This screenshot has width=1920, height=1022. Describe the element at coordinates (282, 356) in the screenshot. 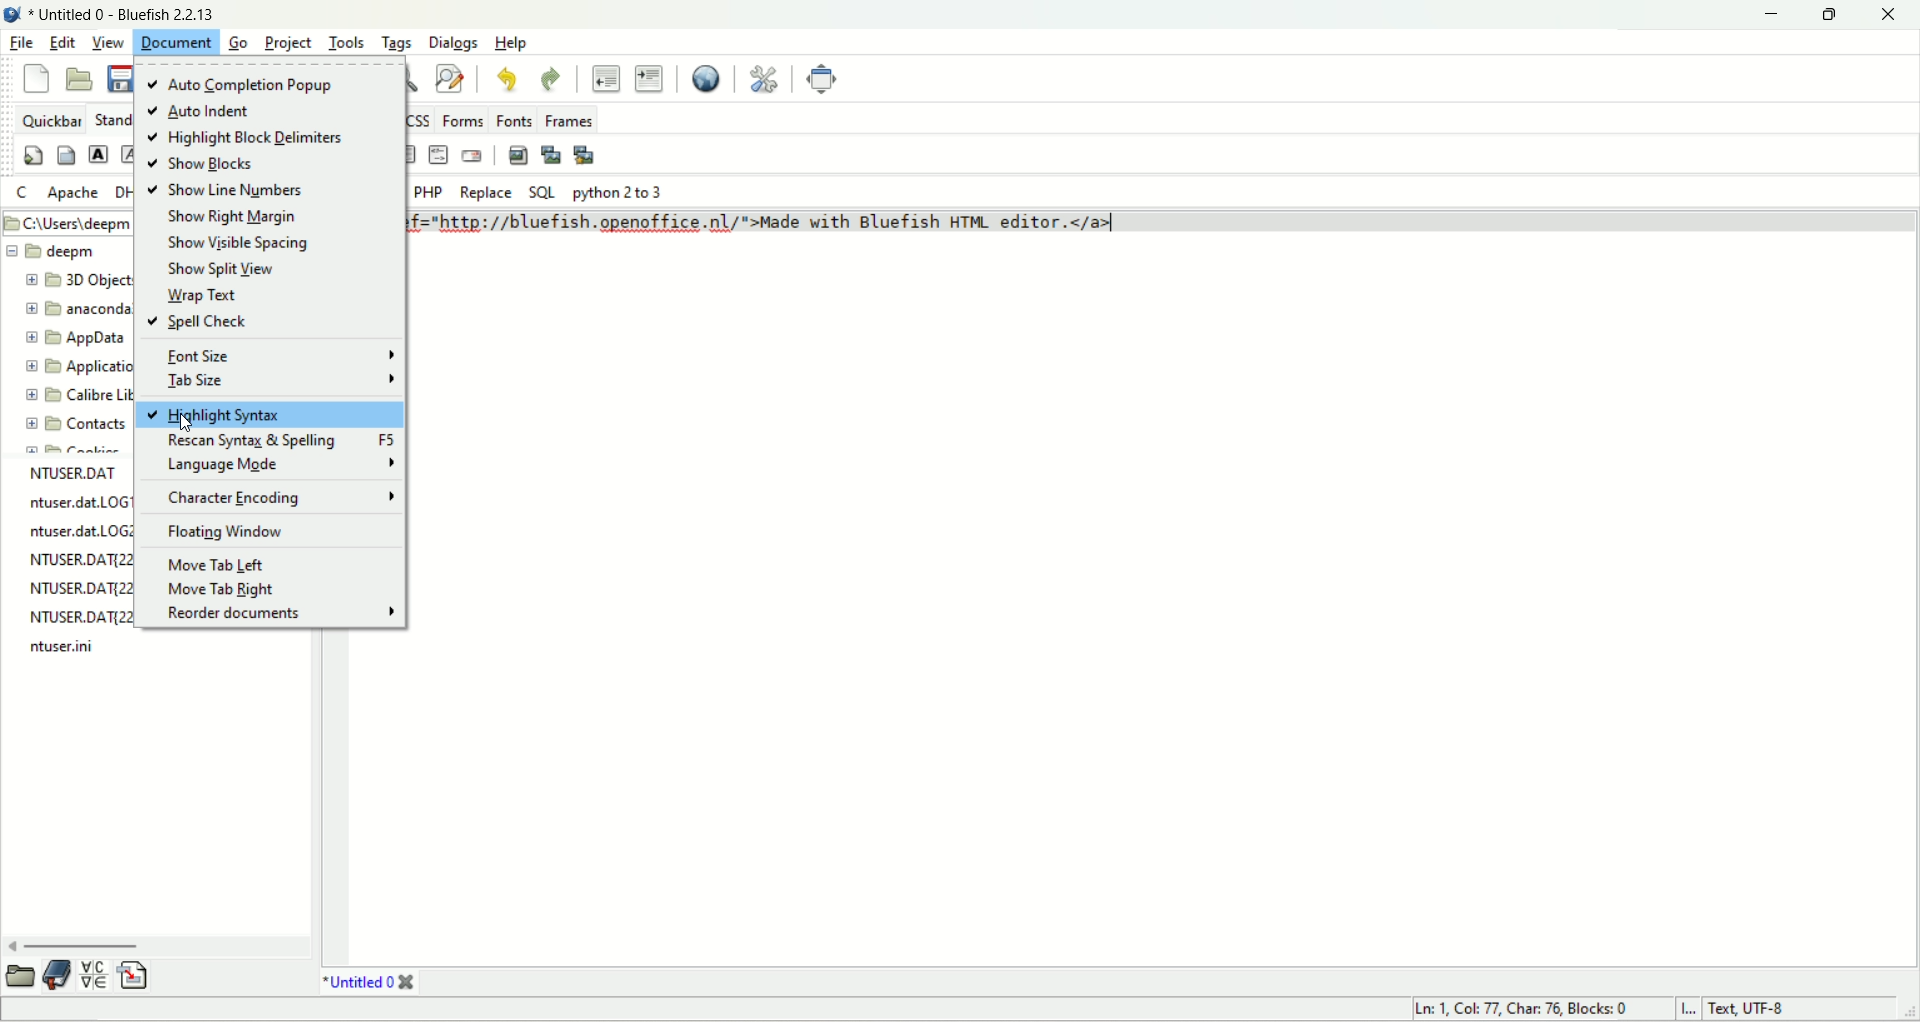

I see `font size` at that location.